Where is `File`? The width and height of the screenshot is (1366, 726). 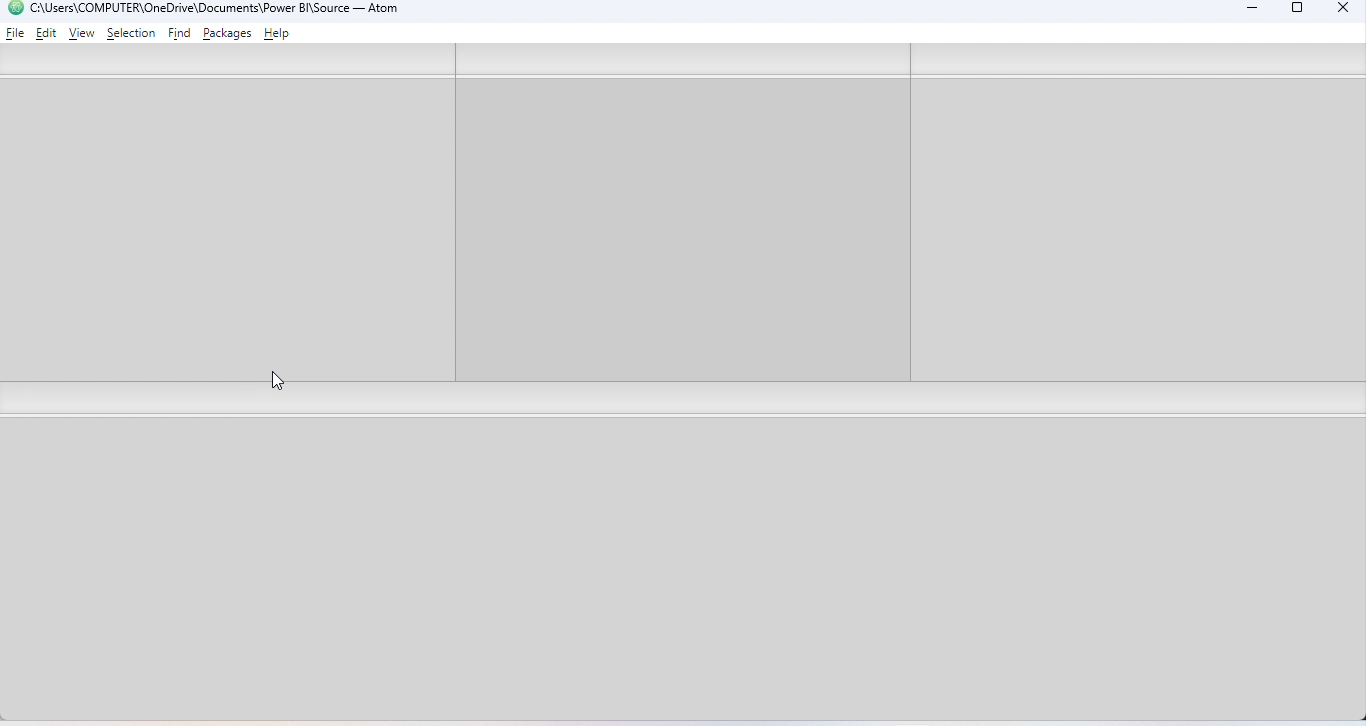
File is located at coordinates (16, 32).